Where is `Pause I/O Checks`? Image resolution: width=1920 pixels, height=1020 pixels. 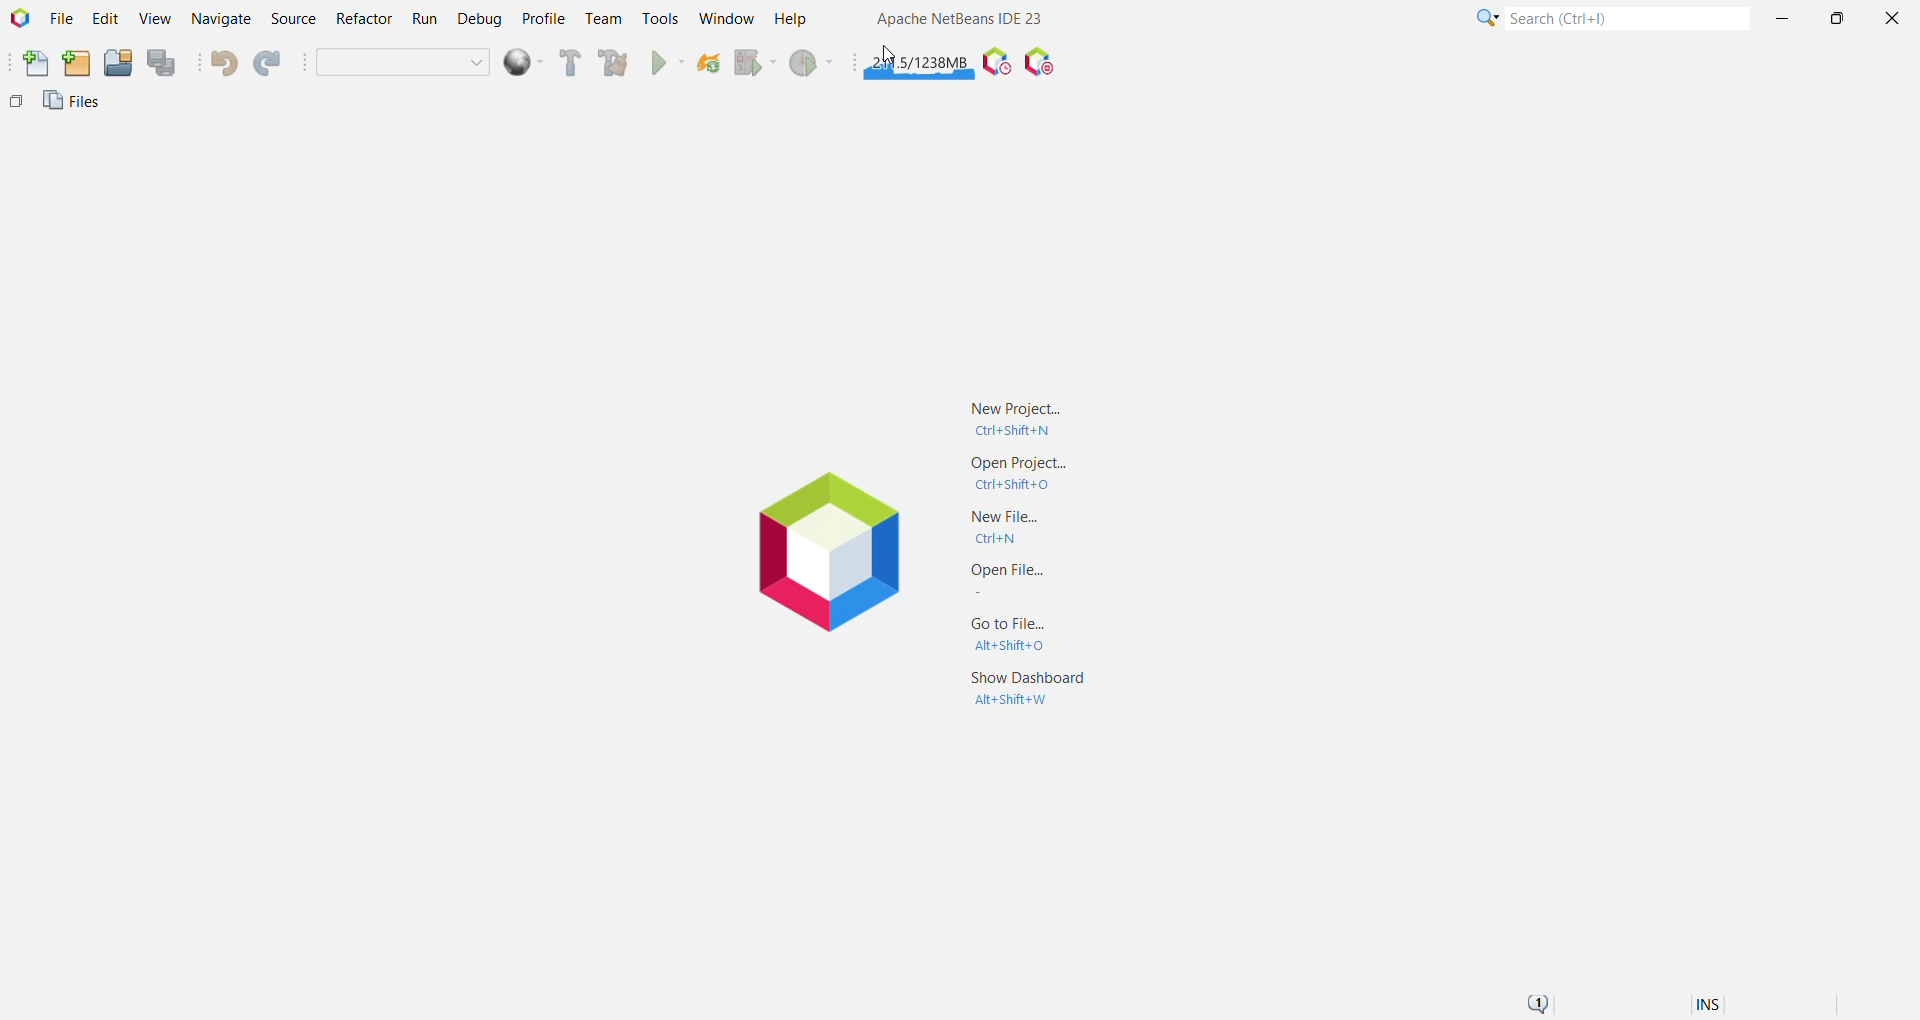 Pause I/O Checks is located at coordinates (1041, 63).